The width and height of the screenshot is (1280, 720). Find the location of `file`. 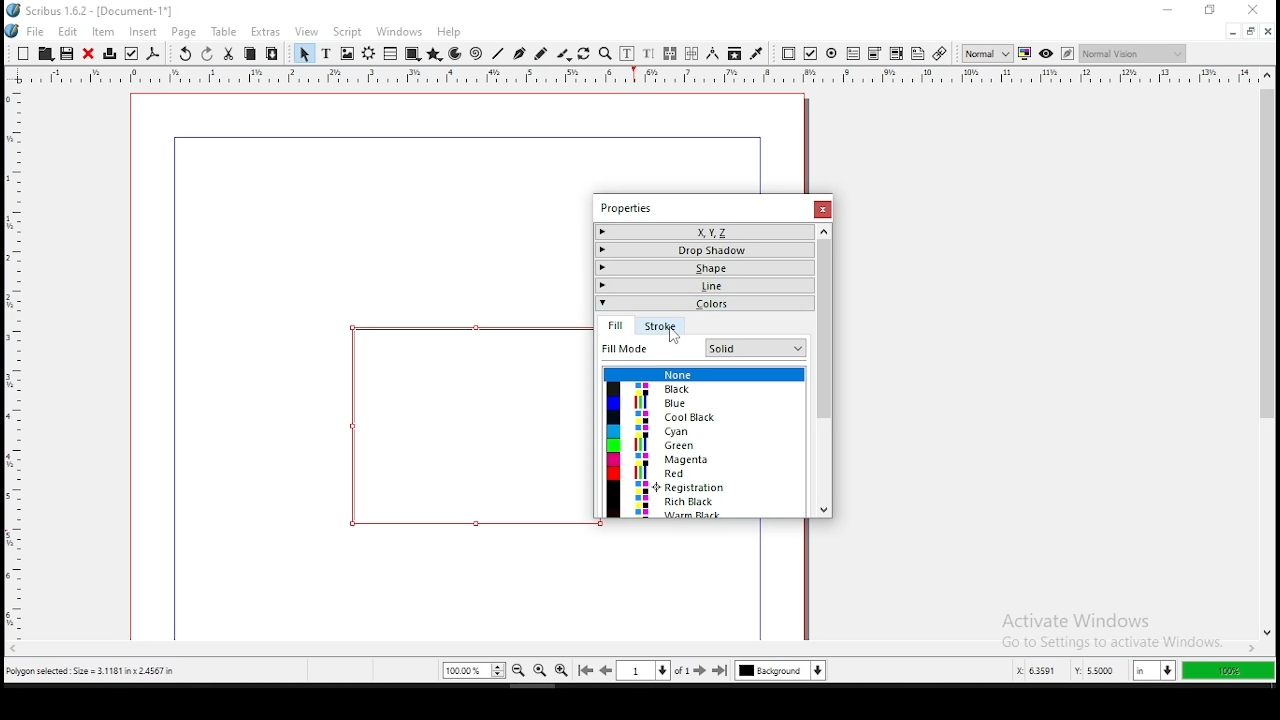

file is located at coordinates (26, 30).